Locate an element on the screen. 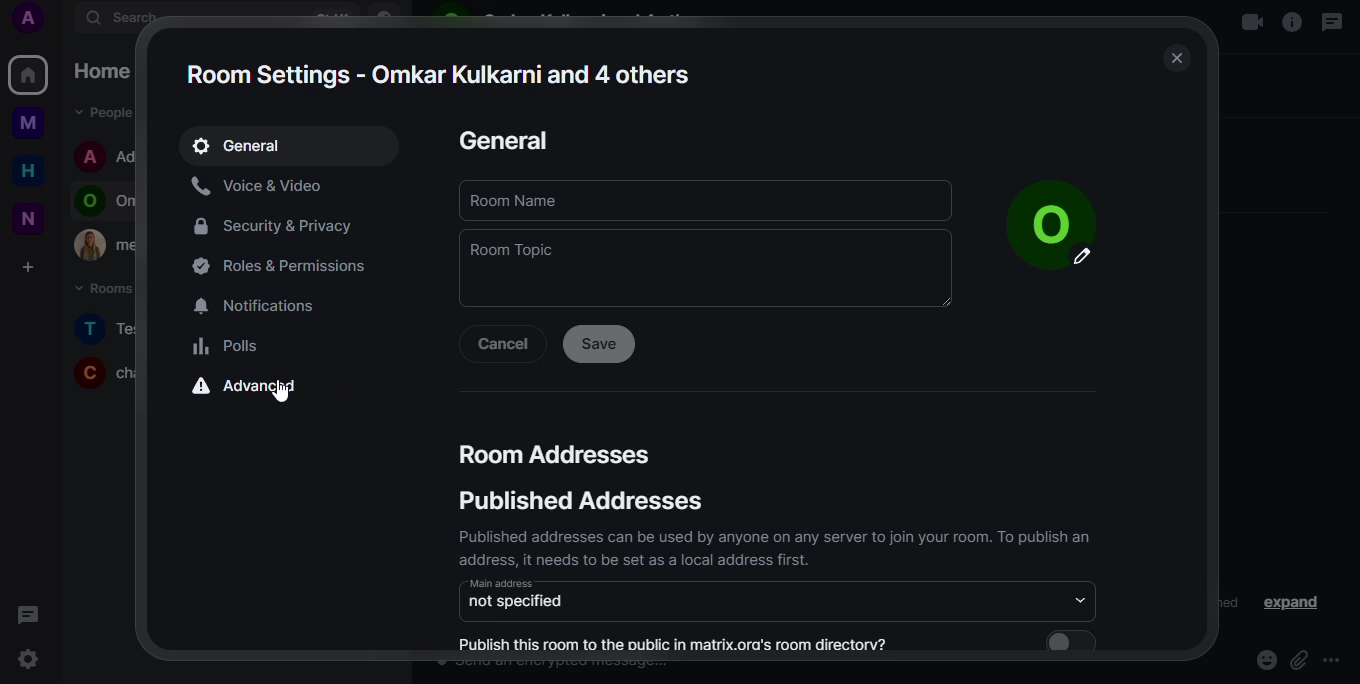  general is located at coordinates (500, 138).